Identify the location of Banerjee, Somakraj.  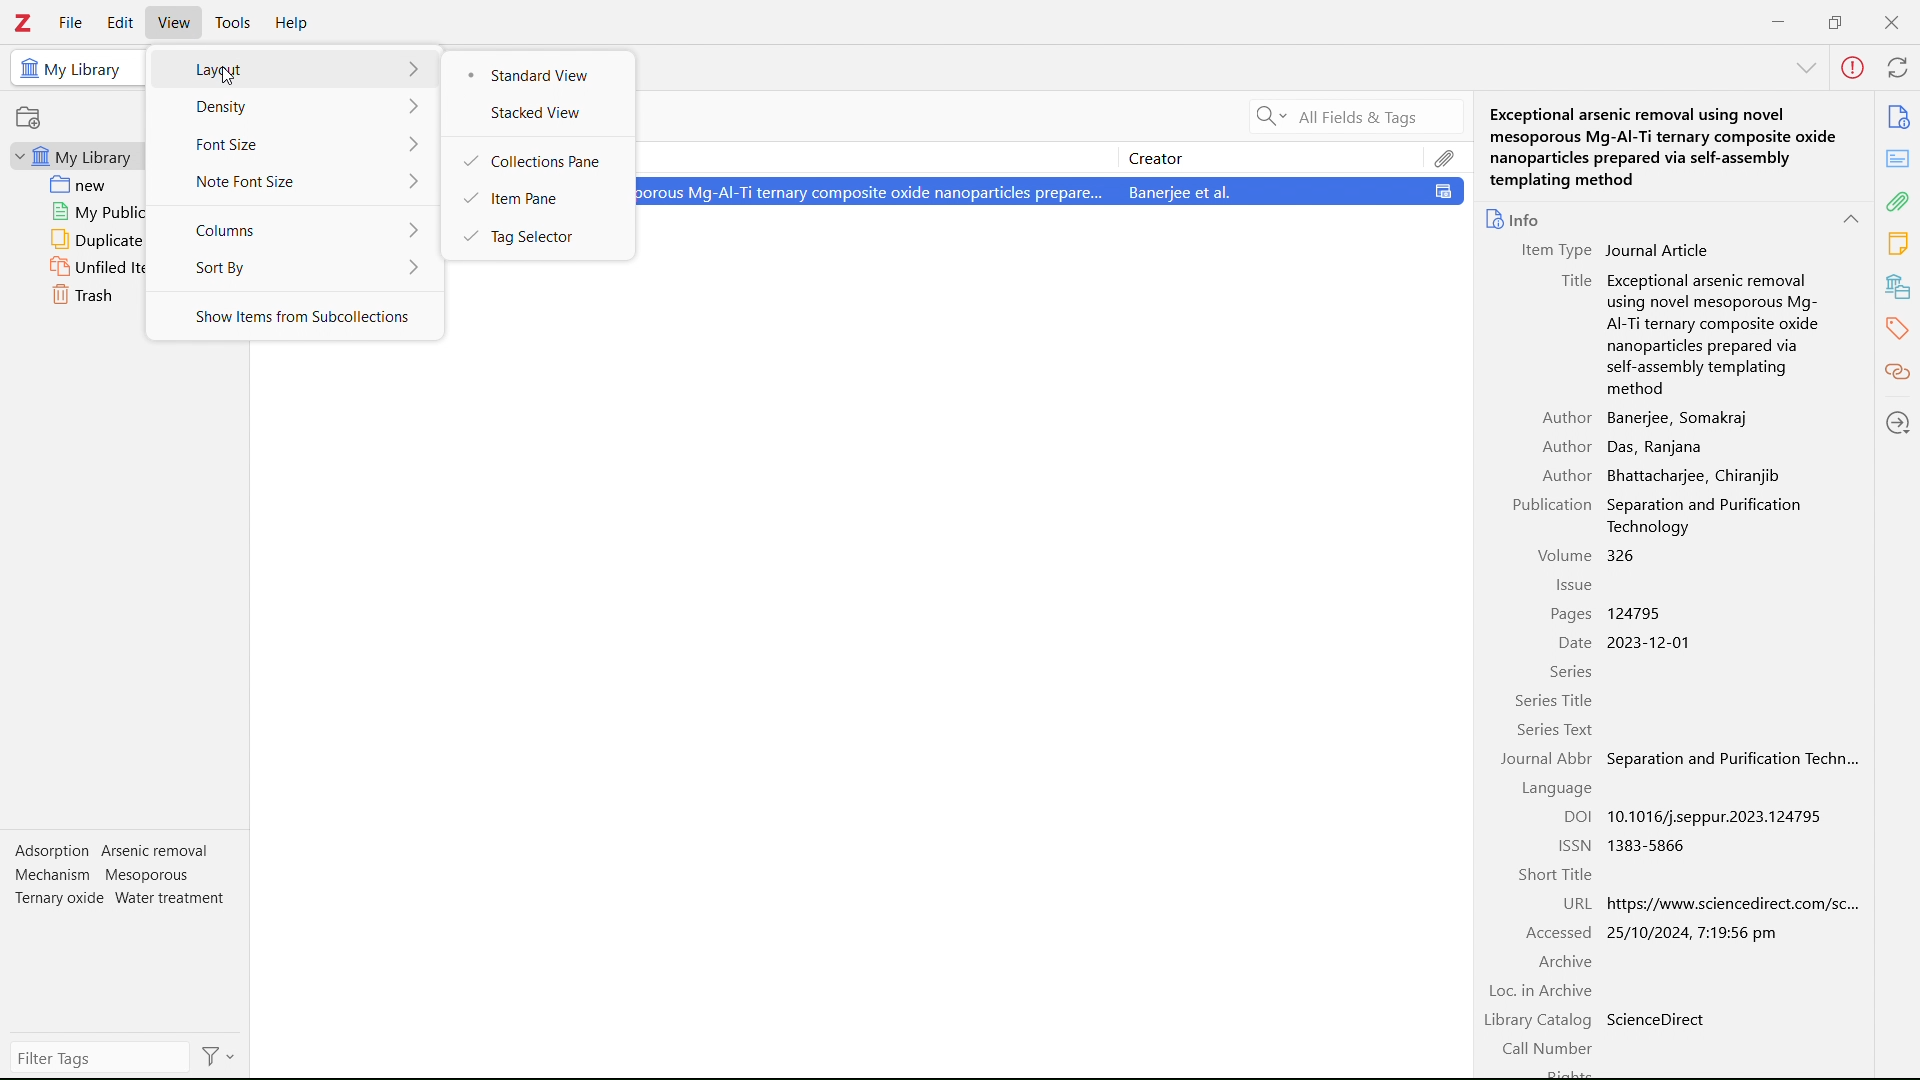
(1682, 417).